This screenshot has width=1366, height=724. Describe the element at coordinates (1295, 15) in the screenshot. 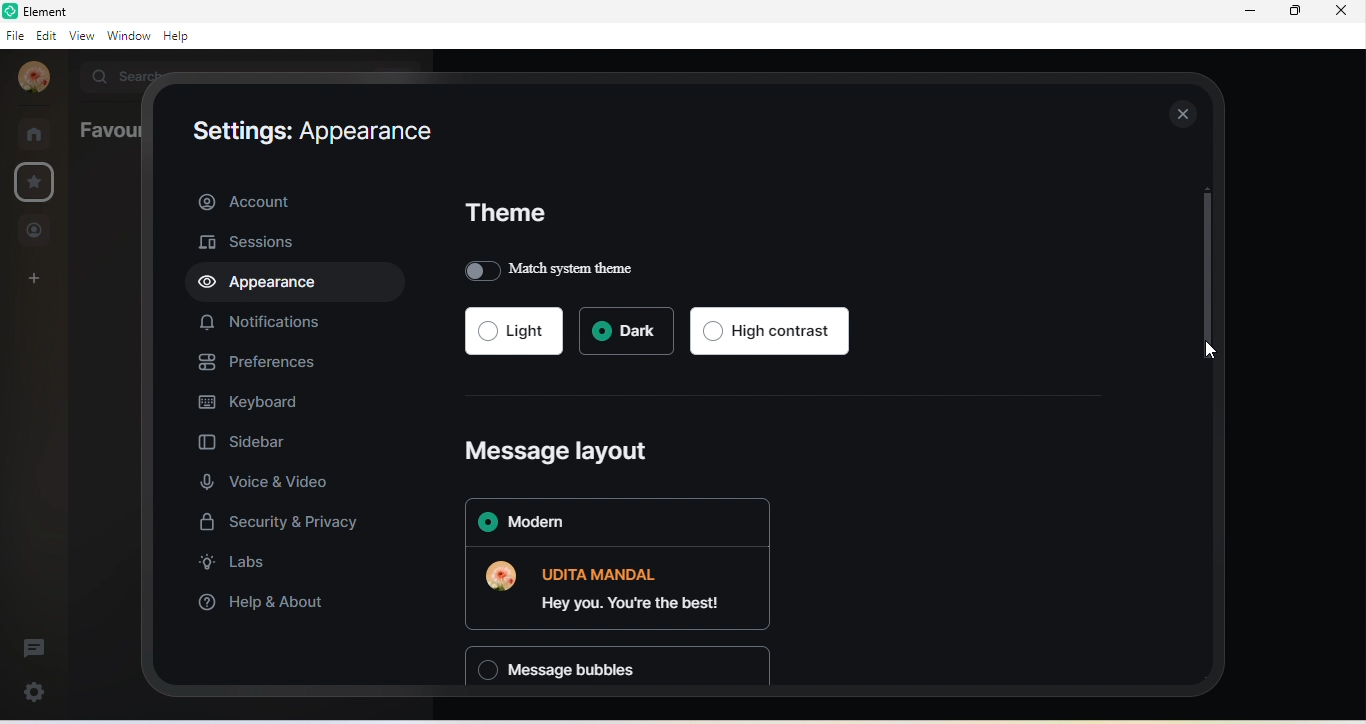

I see `maximize` at that location.